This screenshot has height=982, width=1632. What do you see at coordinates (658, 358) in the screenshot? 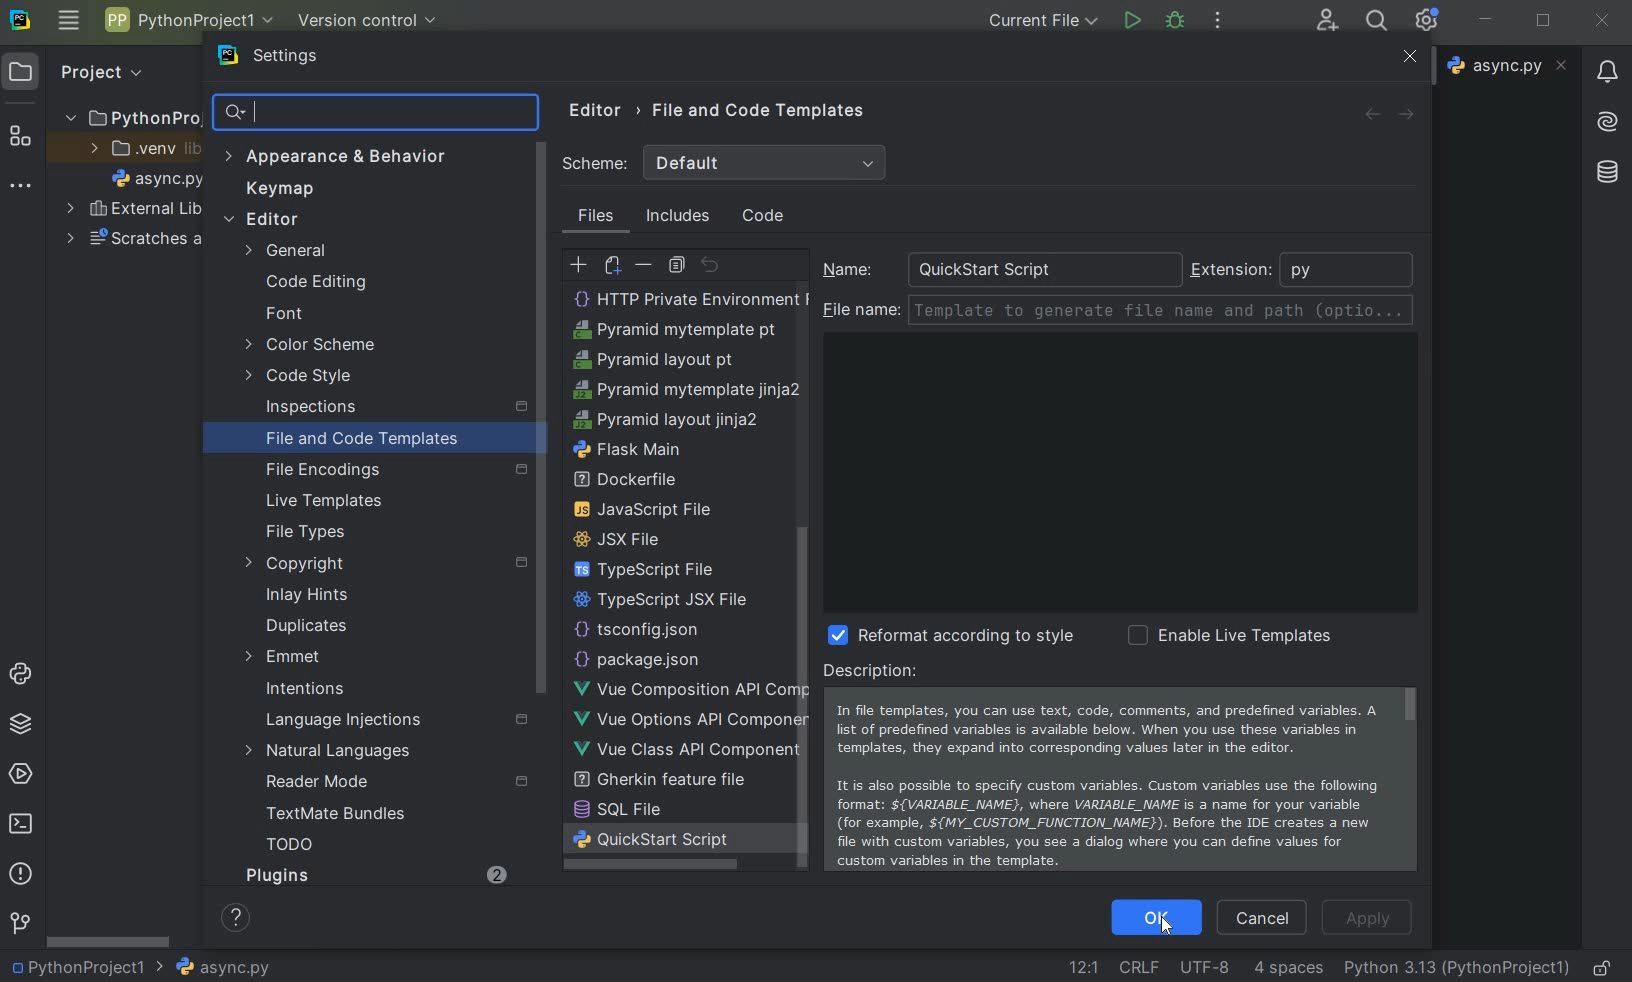
I see `less file` at bounding box center [658, 358].